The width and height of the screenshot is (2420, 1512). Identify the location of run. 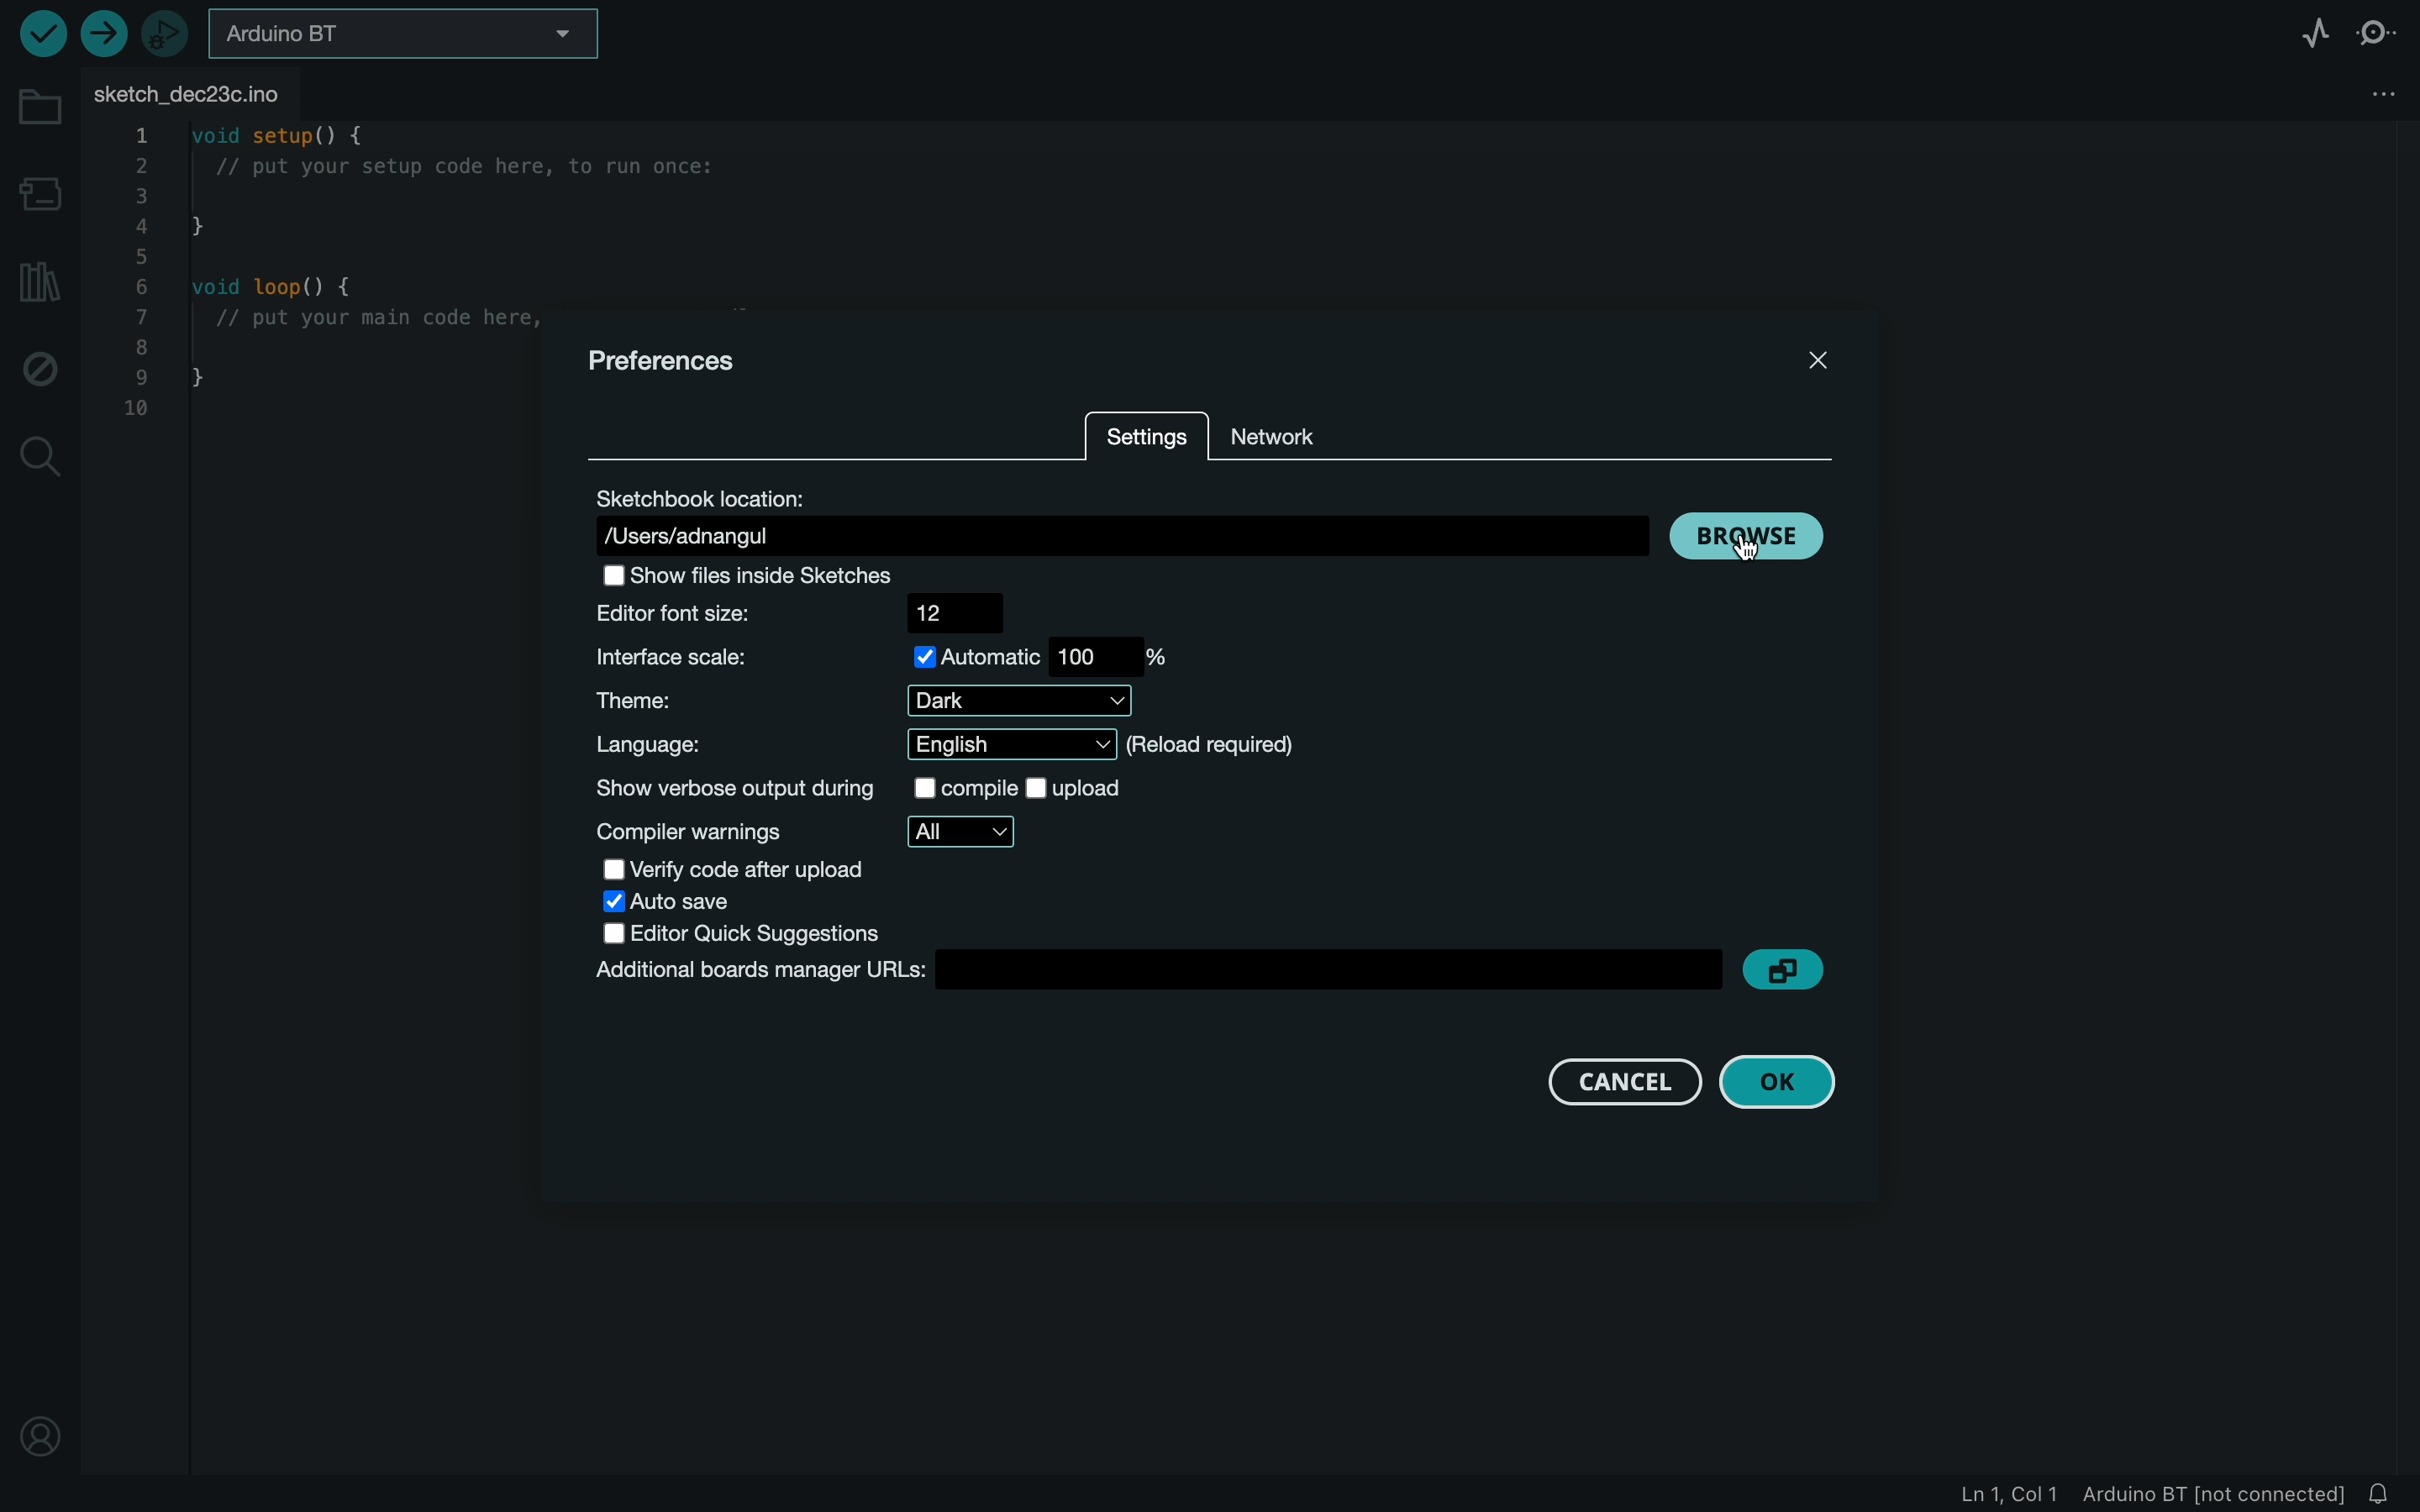
(43, 34).